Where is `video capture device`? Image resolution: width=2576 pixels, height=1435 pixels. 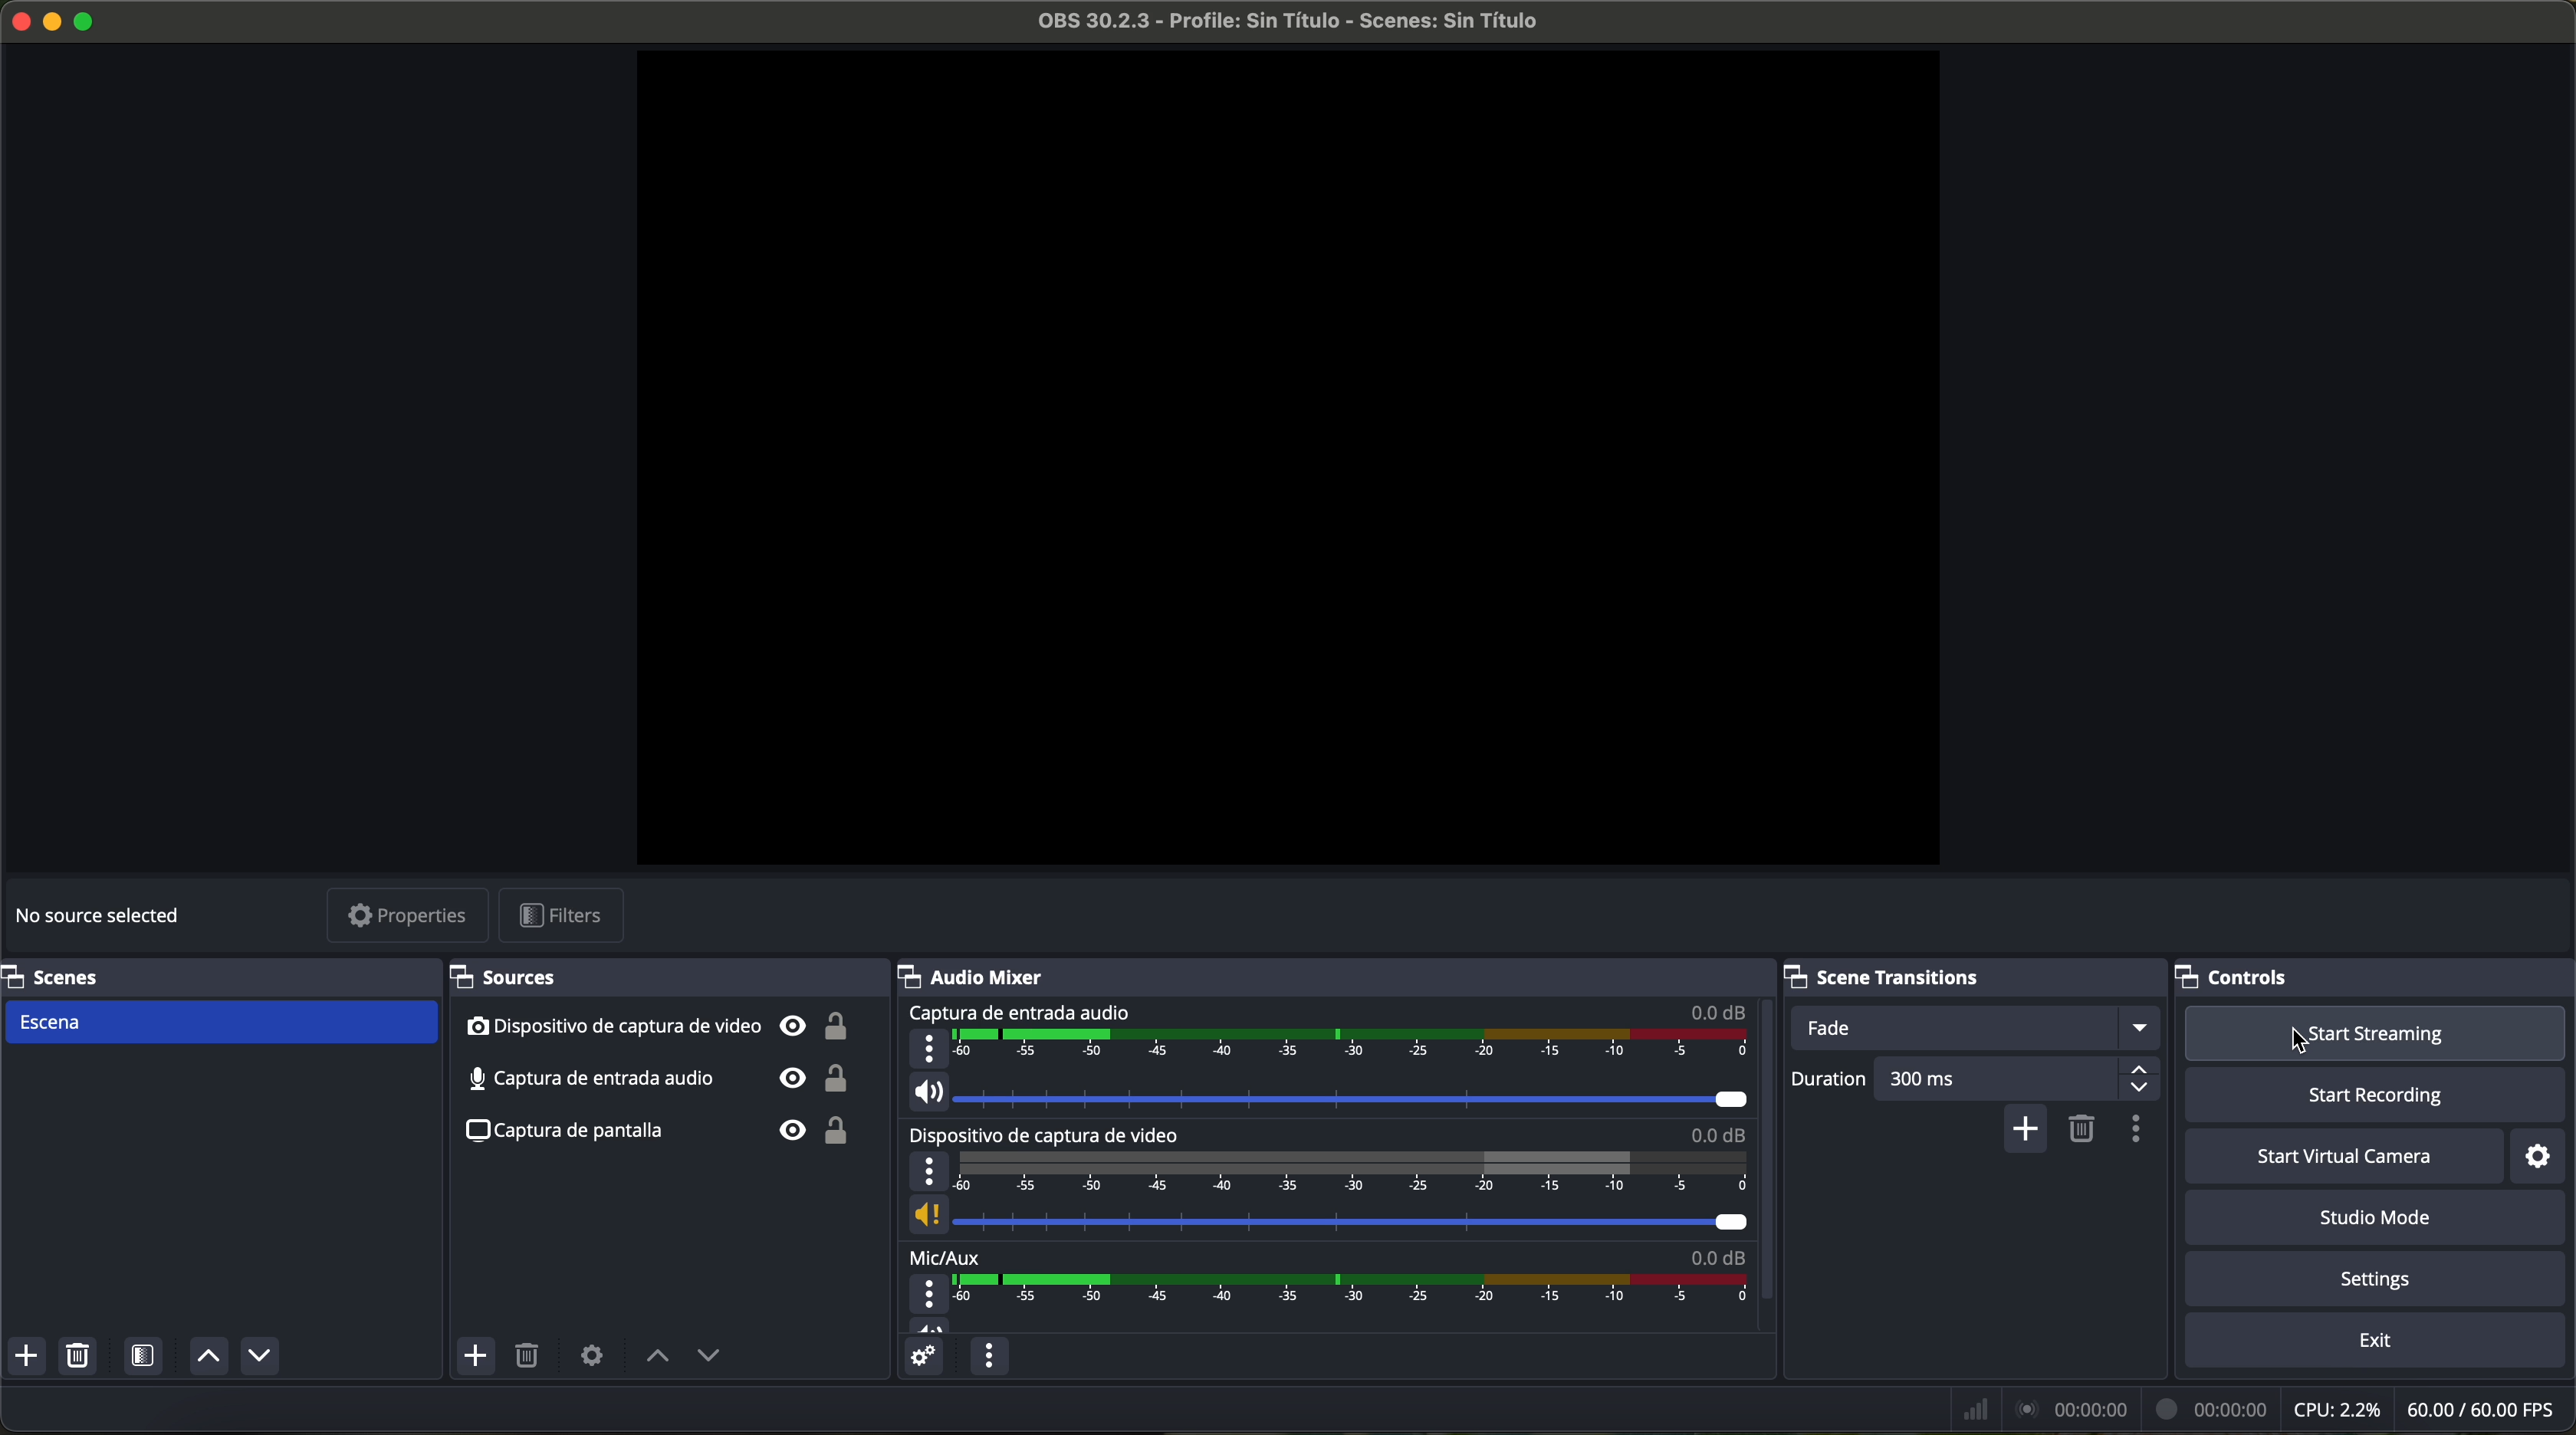 video capture device is located at coordinates (1324, 1181).